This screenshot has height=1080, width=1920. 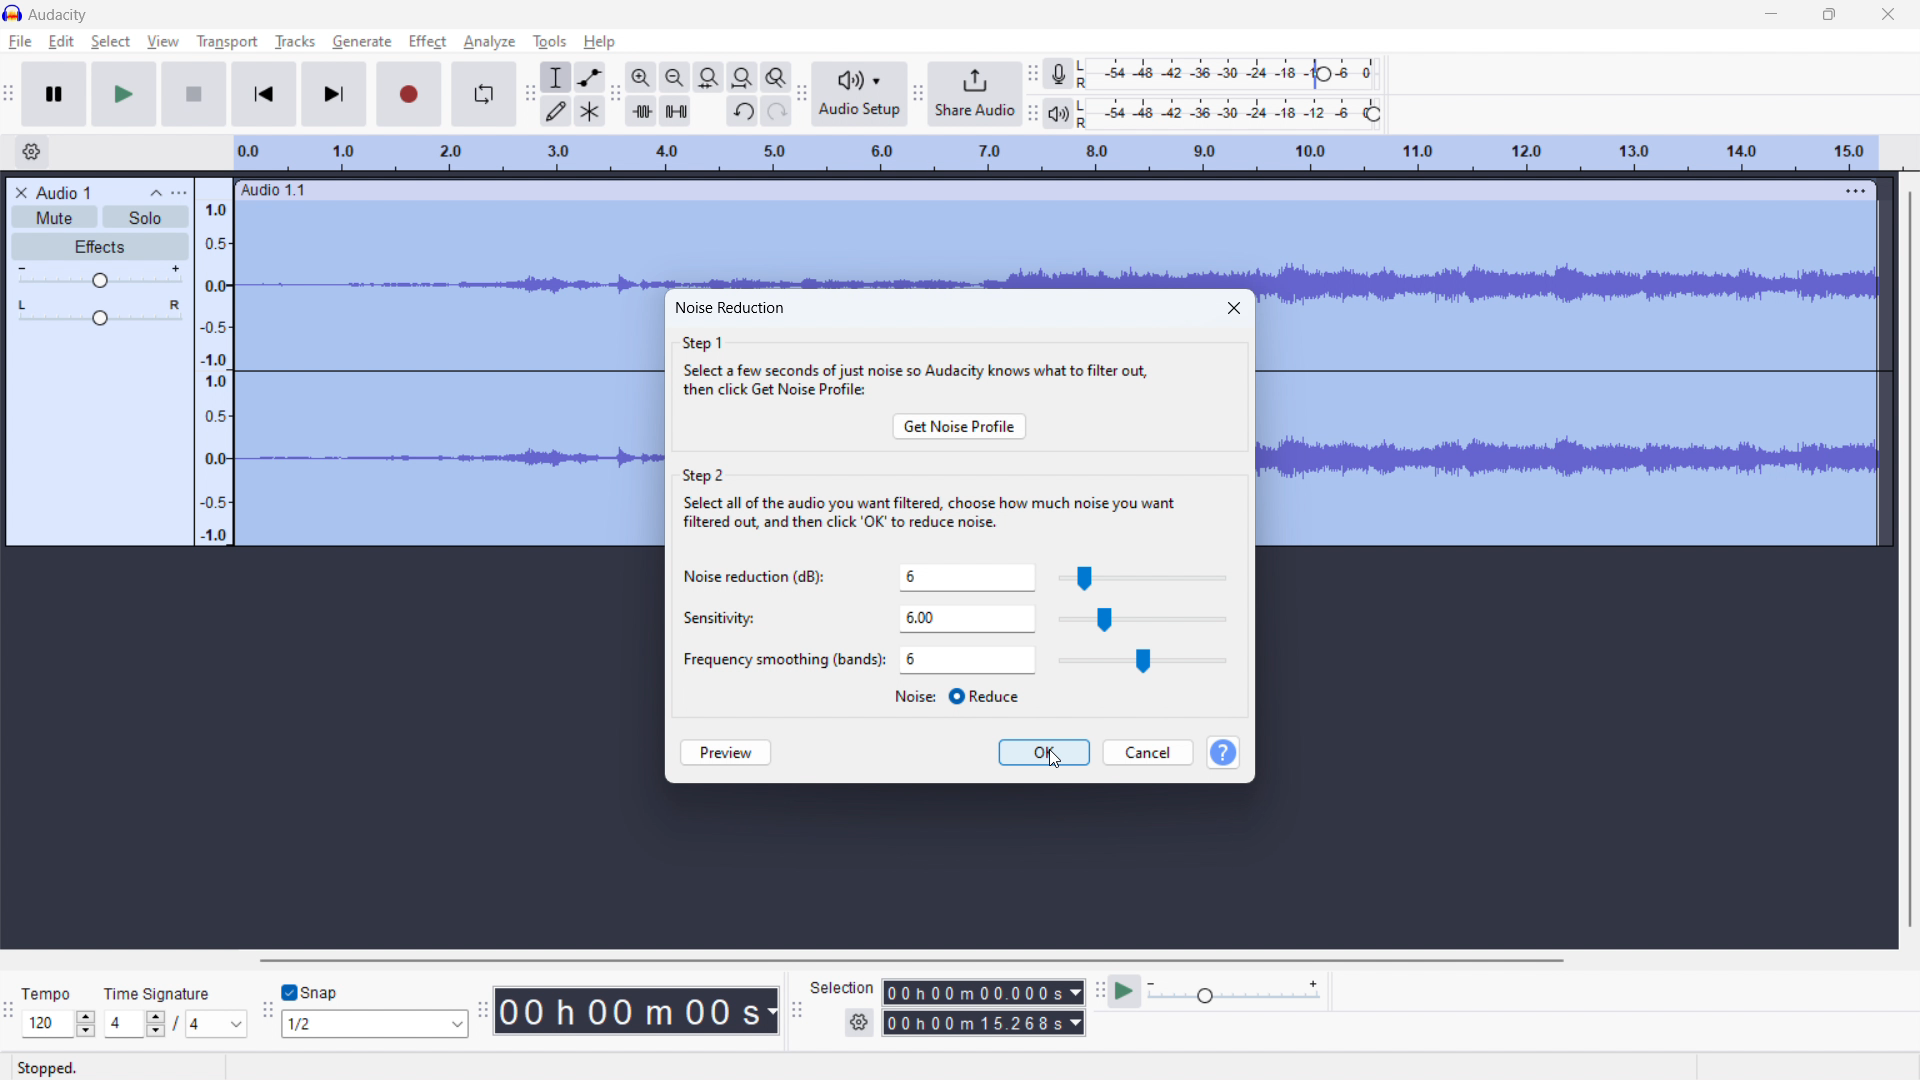 I want to click on help, so click(x=1222, y=753).